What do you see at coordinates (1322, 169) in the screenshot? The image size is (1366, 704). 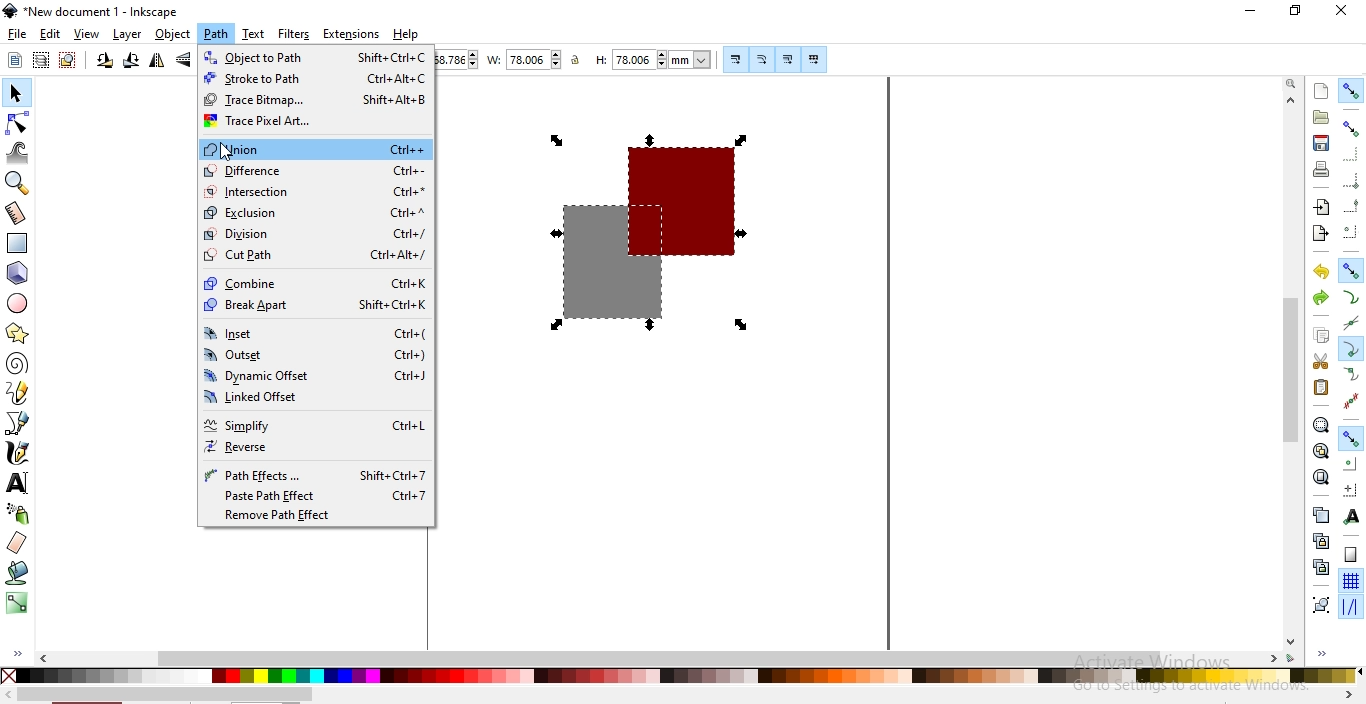 I see `print document` at bounding box center [1322, 169].